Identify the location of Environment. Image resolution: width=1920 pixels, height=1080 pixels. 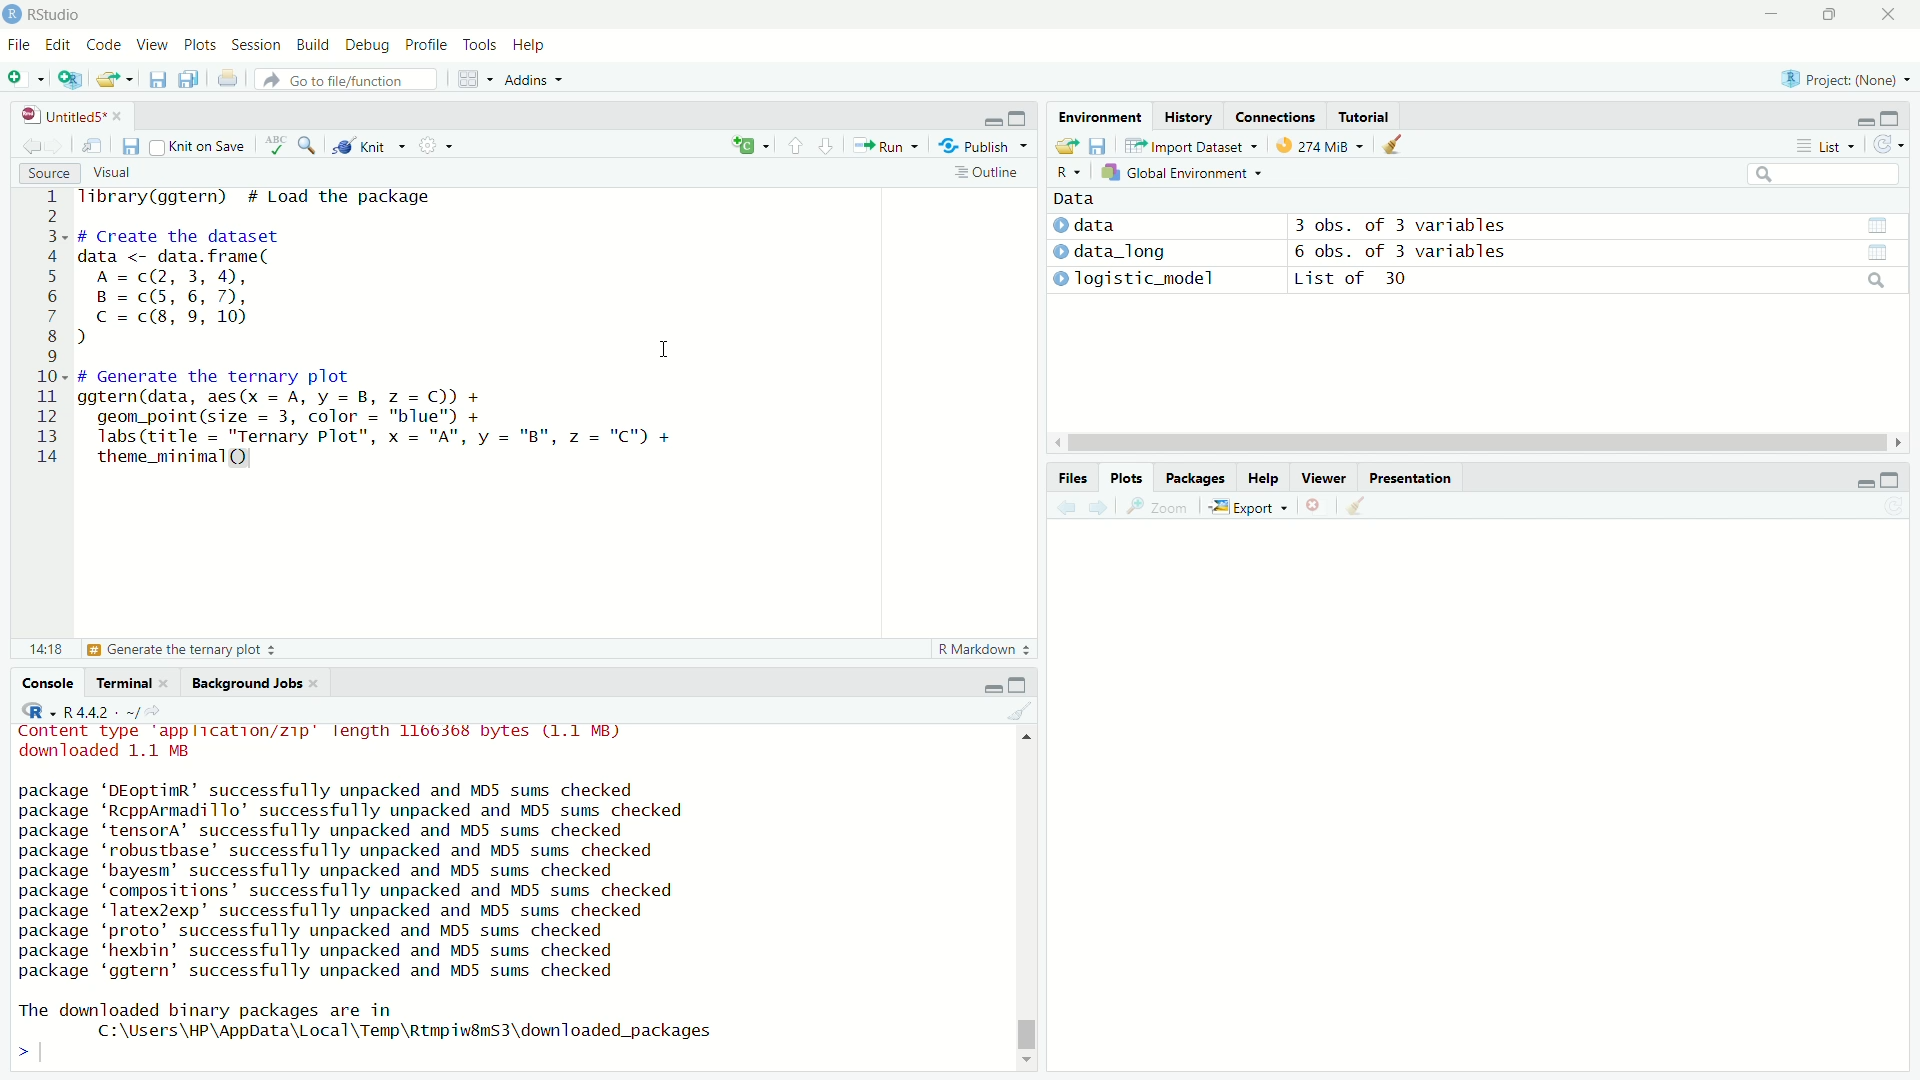
(1092, 120).